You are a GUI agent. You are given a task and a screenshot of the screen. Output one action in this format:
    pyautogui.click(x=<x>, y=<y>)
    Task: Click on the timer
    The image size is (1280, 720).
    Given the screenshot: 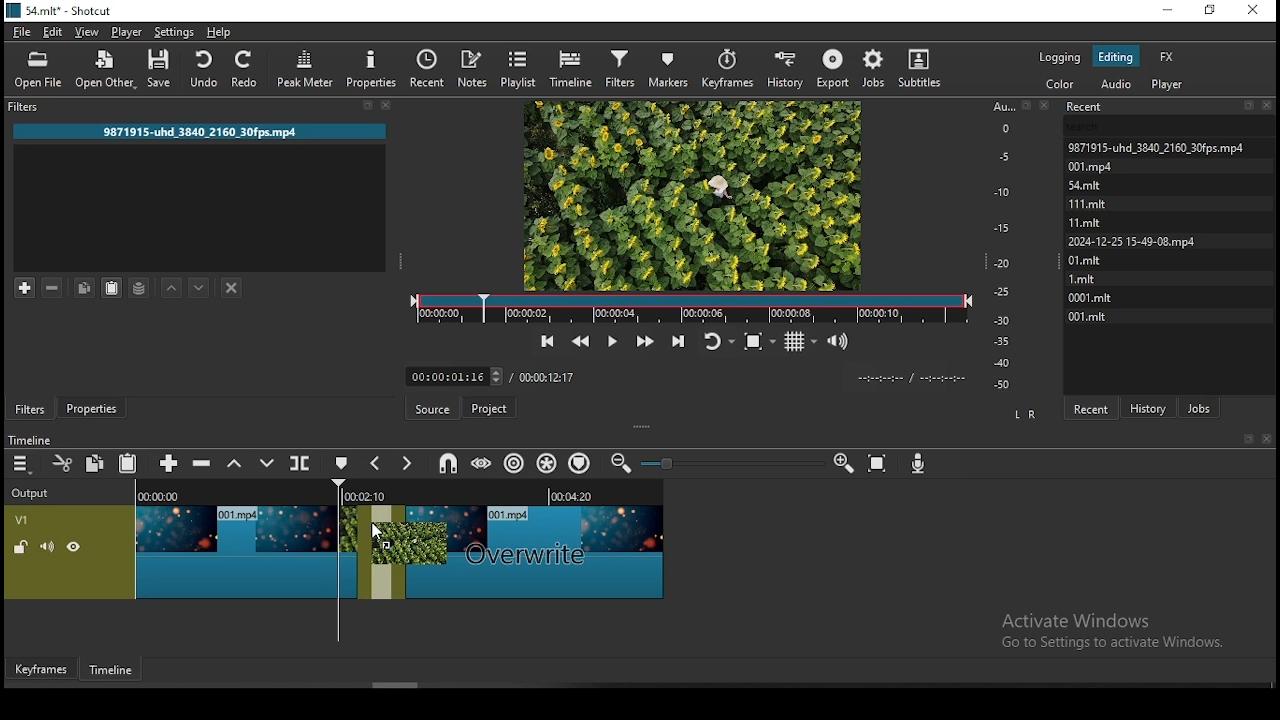 What is the action you would take?
    pyautogui.click(x=907, y=377)
    